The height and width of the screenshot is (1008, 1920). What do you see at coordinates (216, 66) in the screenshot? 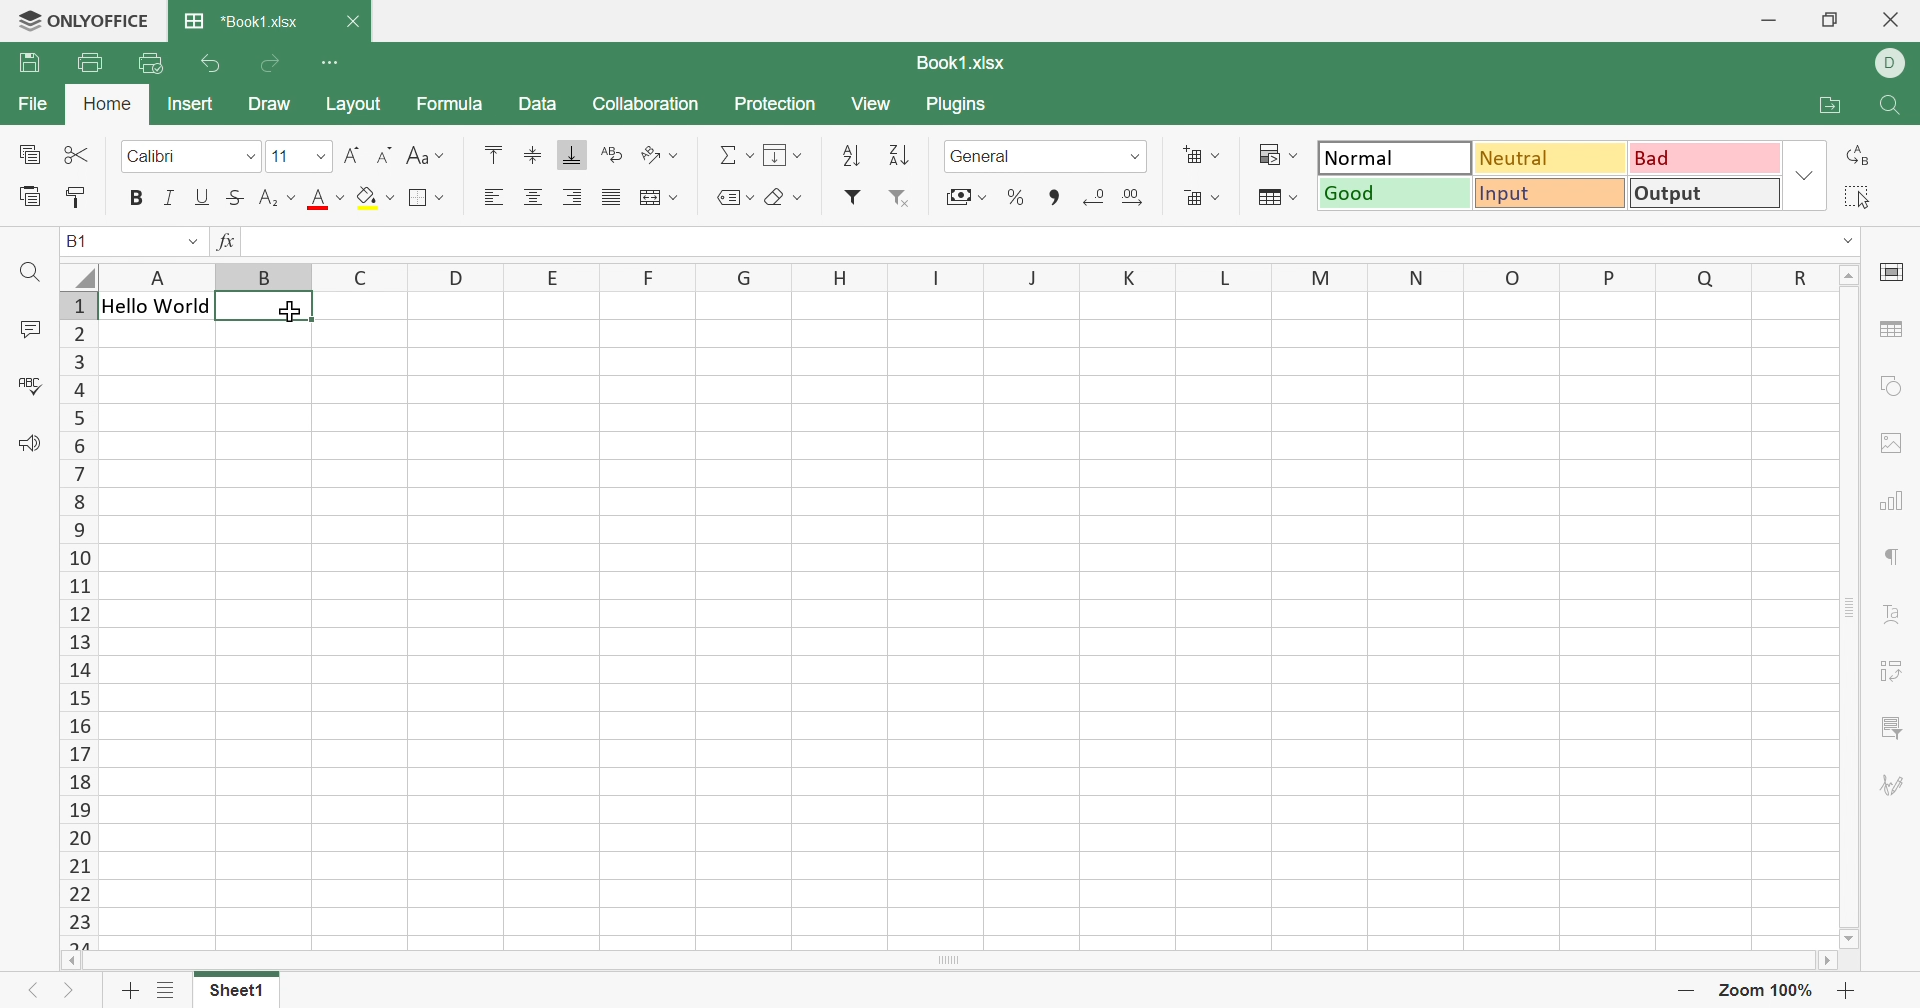
I see `Undo` at bounding box center [216, 66].